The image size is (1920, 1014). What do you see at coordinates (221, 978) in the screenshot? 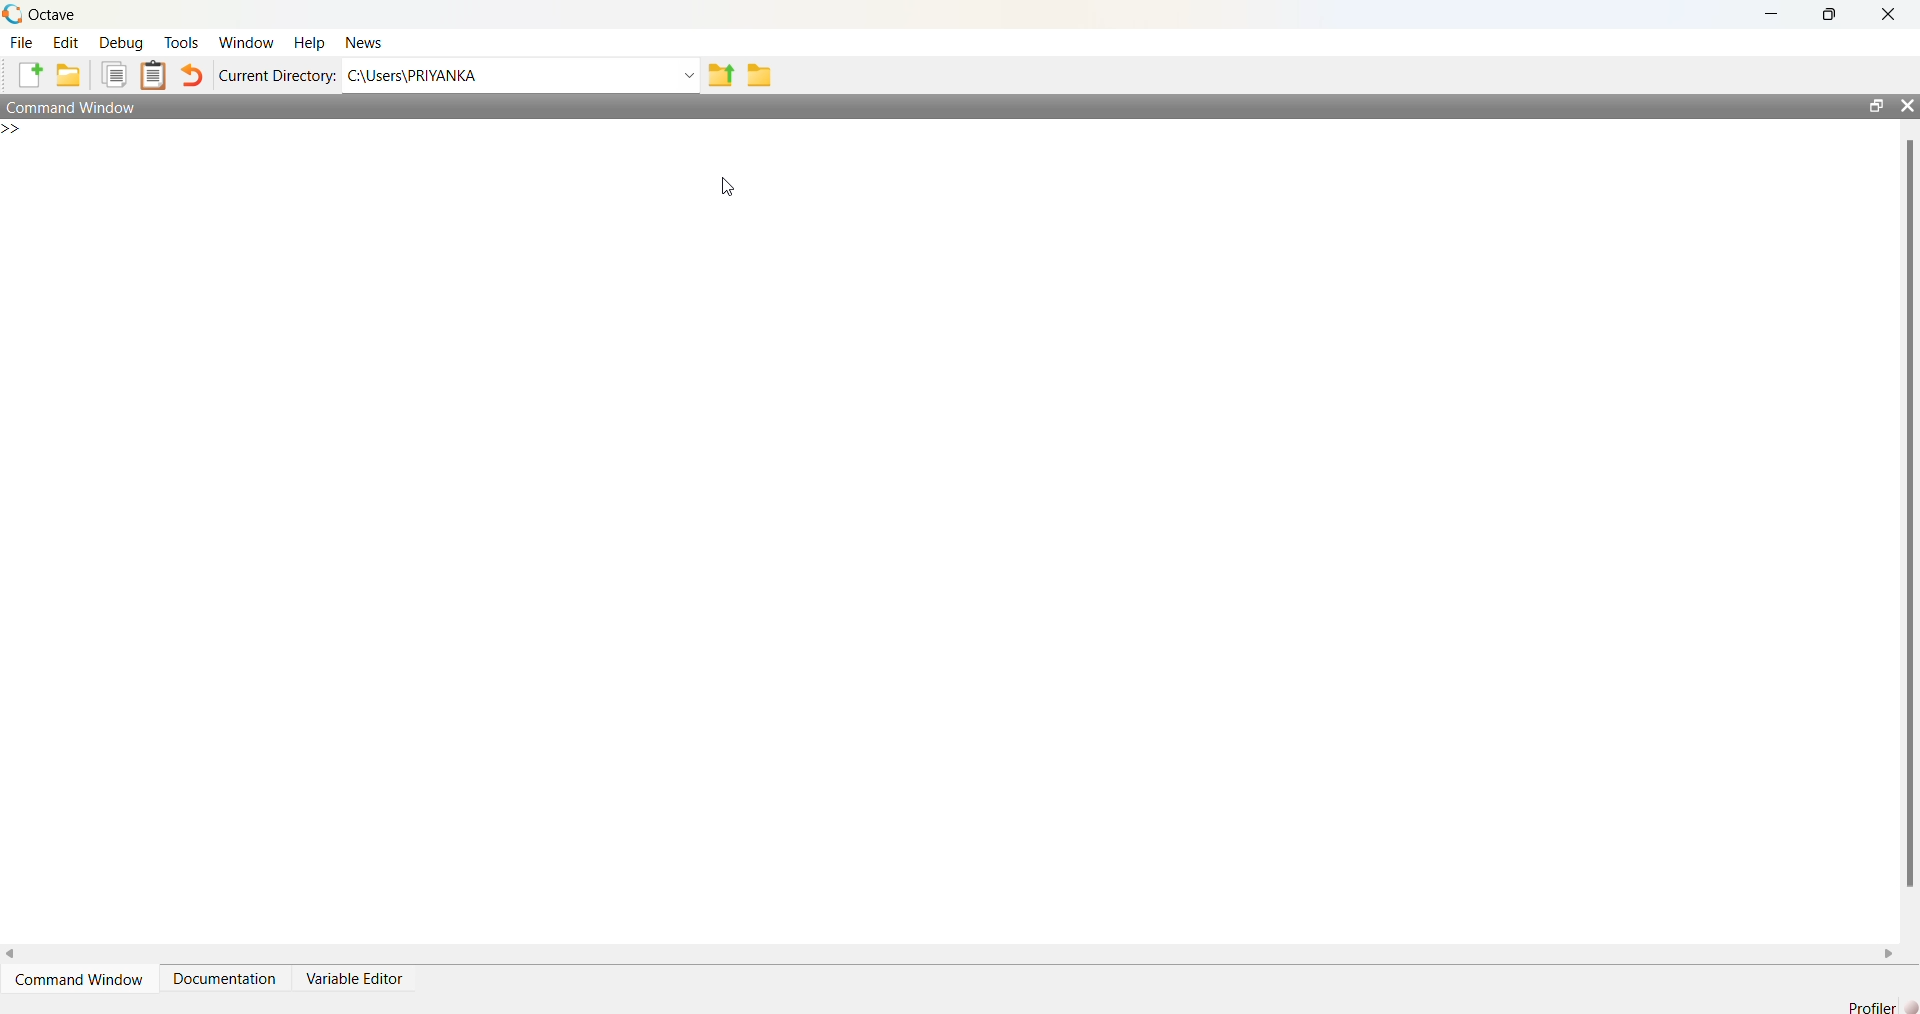
I see `Documentation` at bounding box center [221, 978].